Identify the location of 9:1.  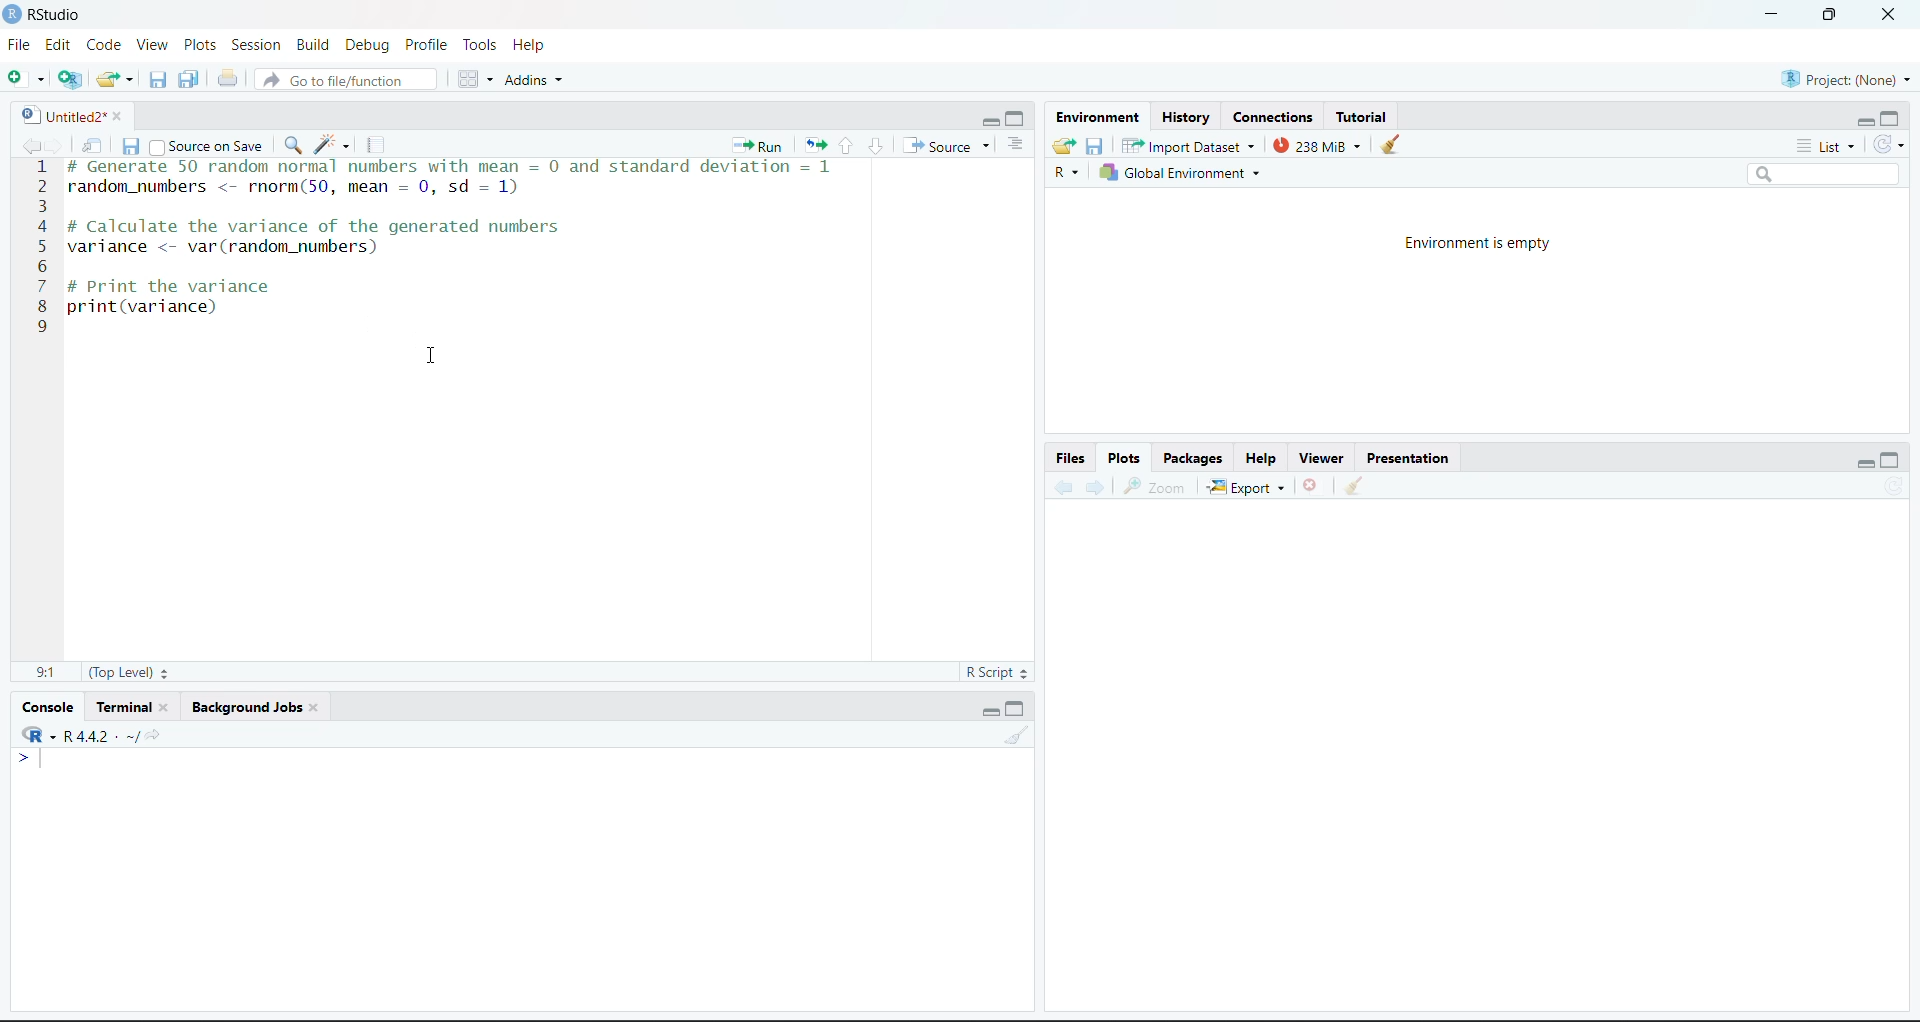
(46, 673).